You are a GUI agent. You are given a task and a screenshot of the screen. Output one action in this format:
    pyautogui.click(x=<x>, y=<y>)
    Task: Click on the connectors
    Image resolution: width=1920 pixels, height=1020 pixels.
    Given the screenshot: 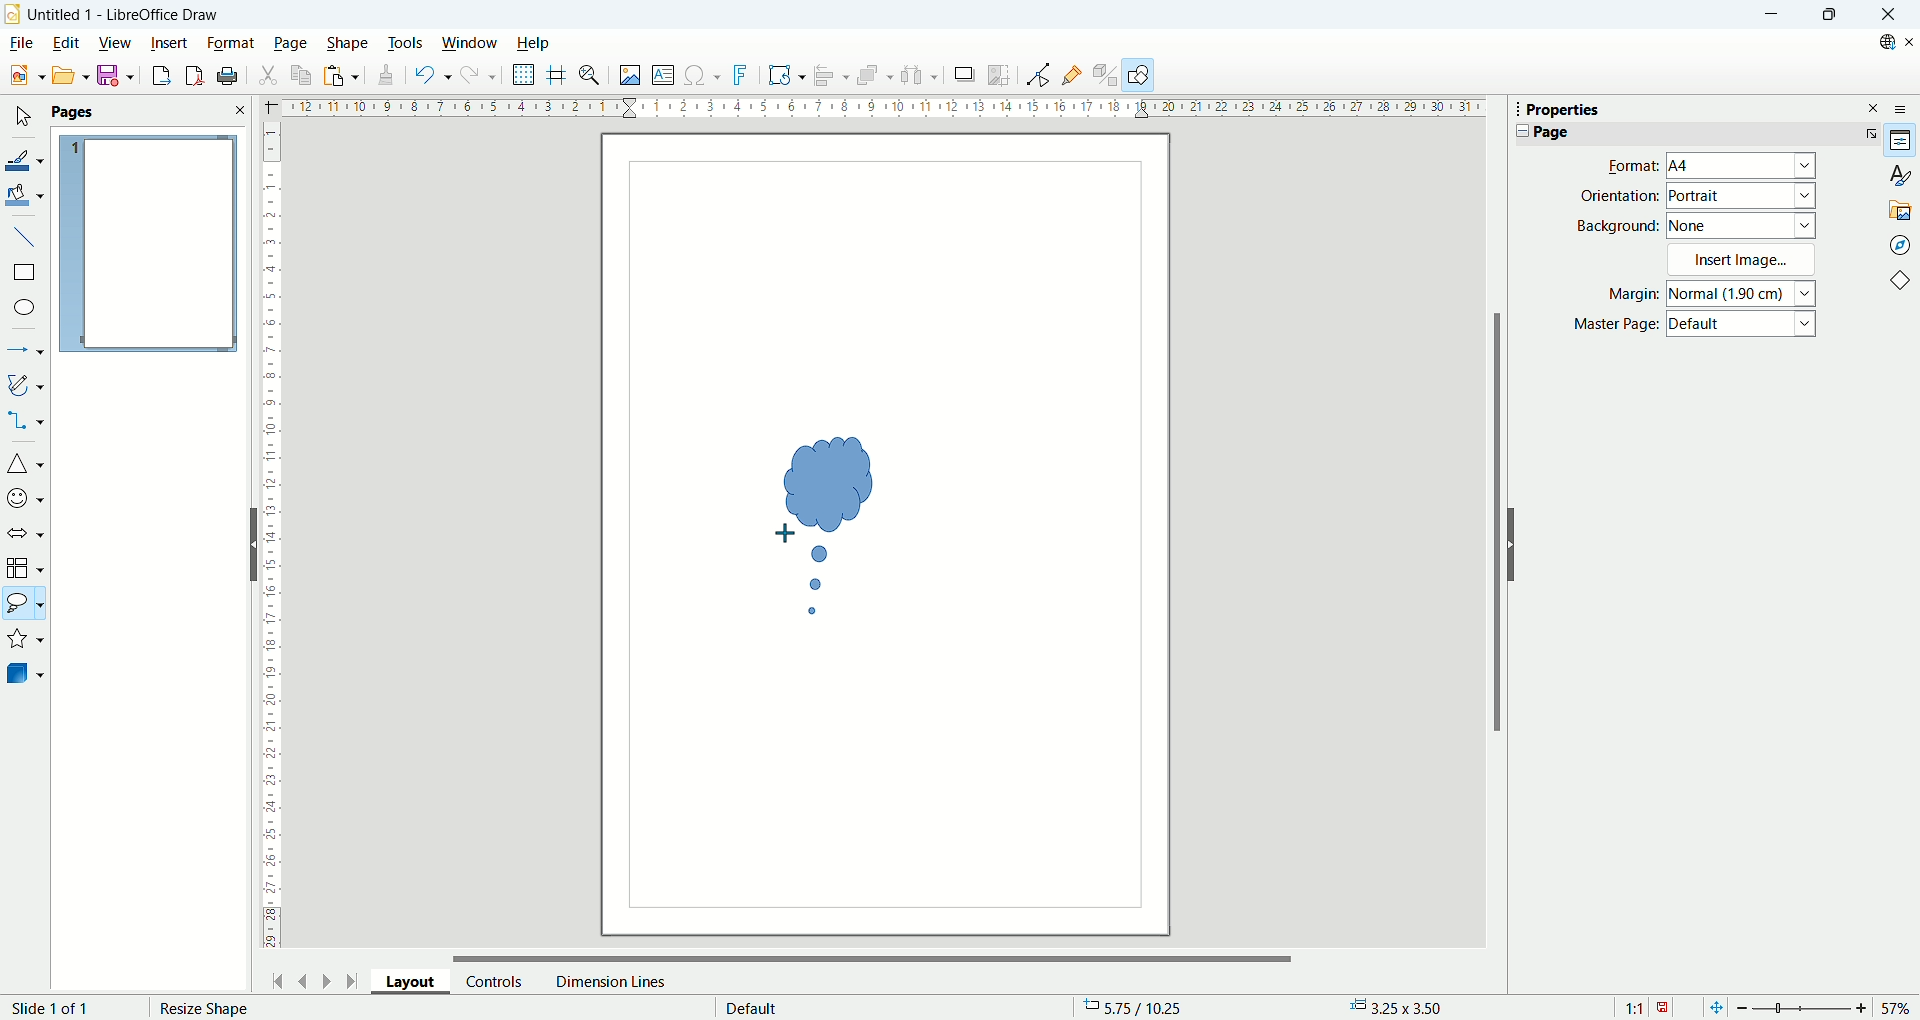 What is the action you would take?
    pyautogui.click(x=25, y=422)
    